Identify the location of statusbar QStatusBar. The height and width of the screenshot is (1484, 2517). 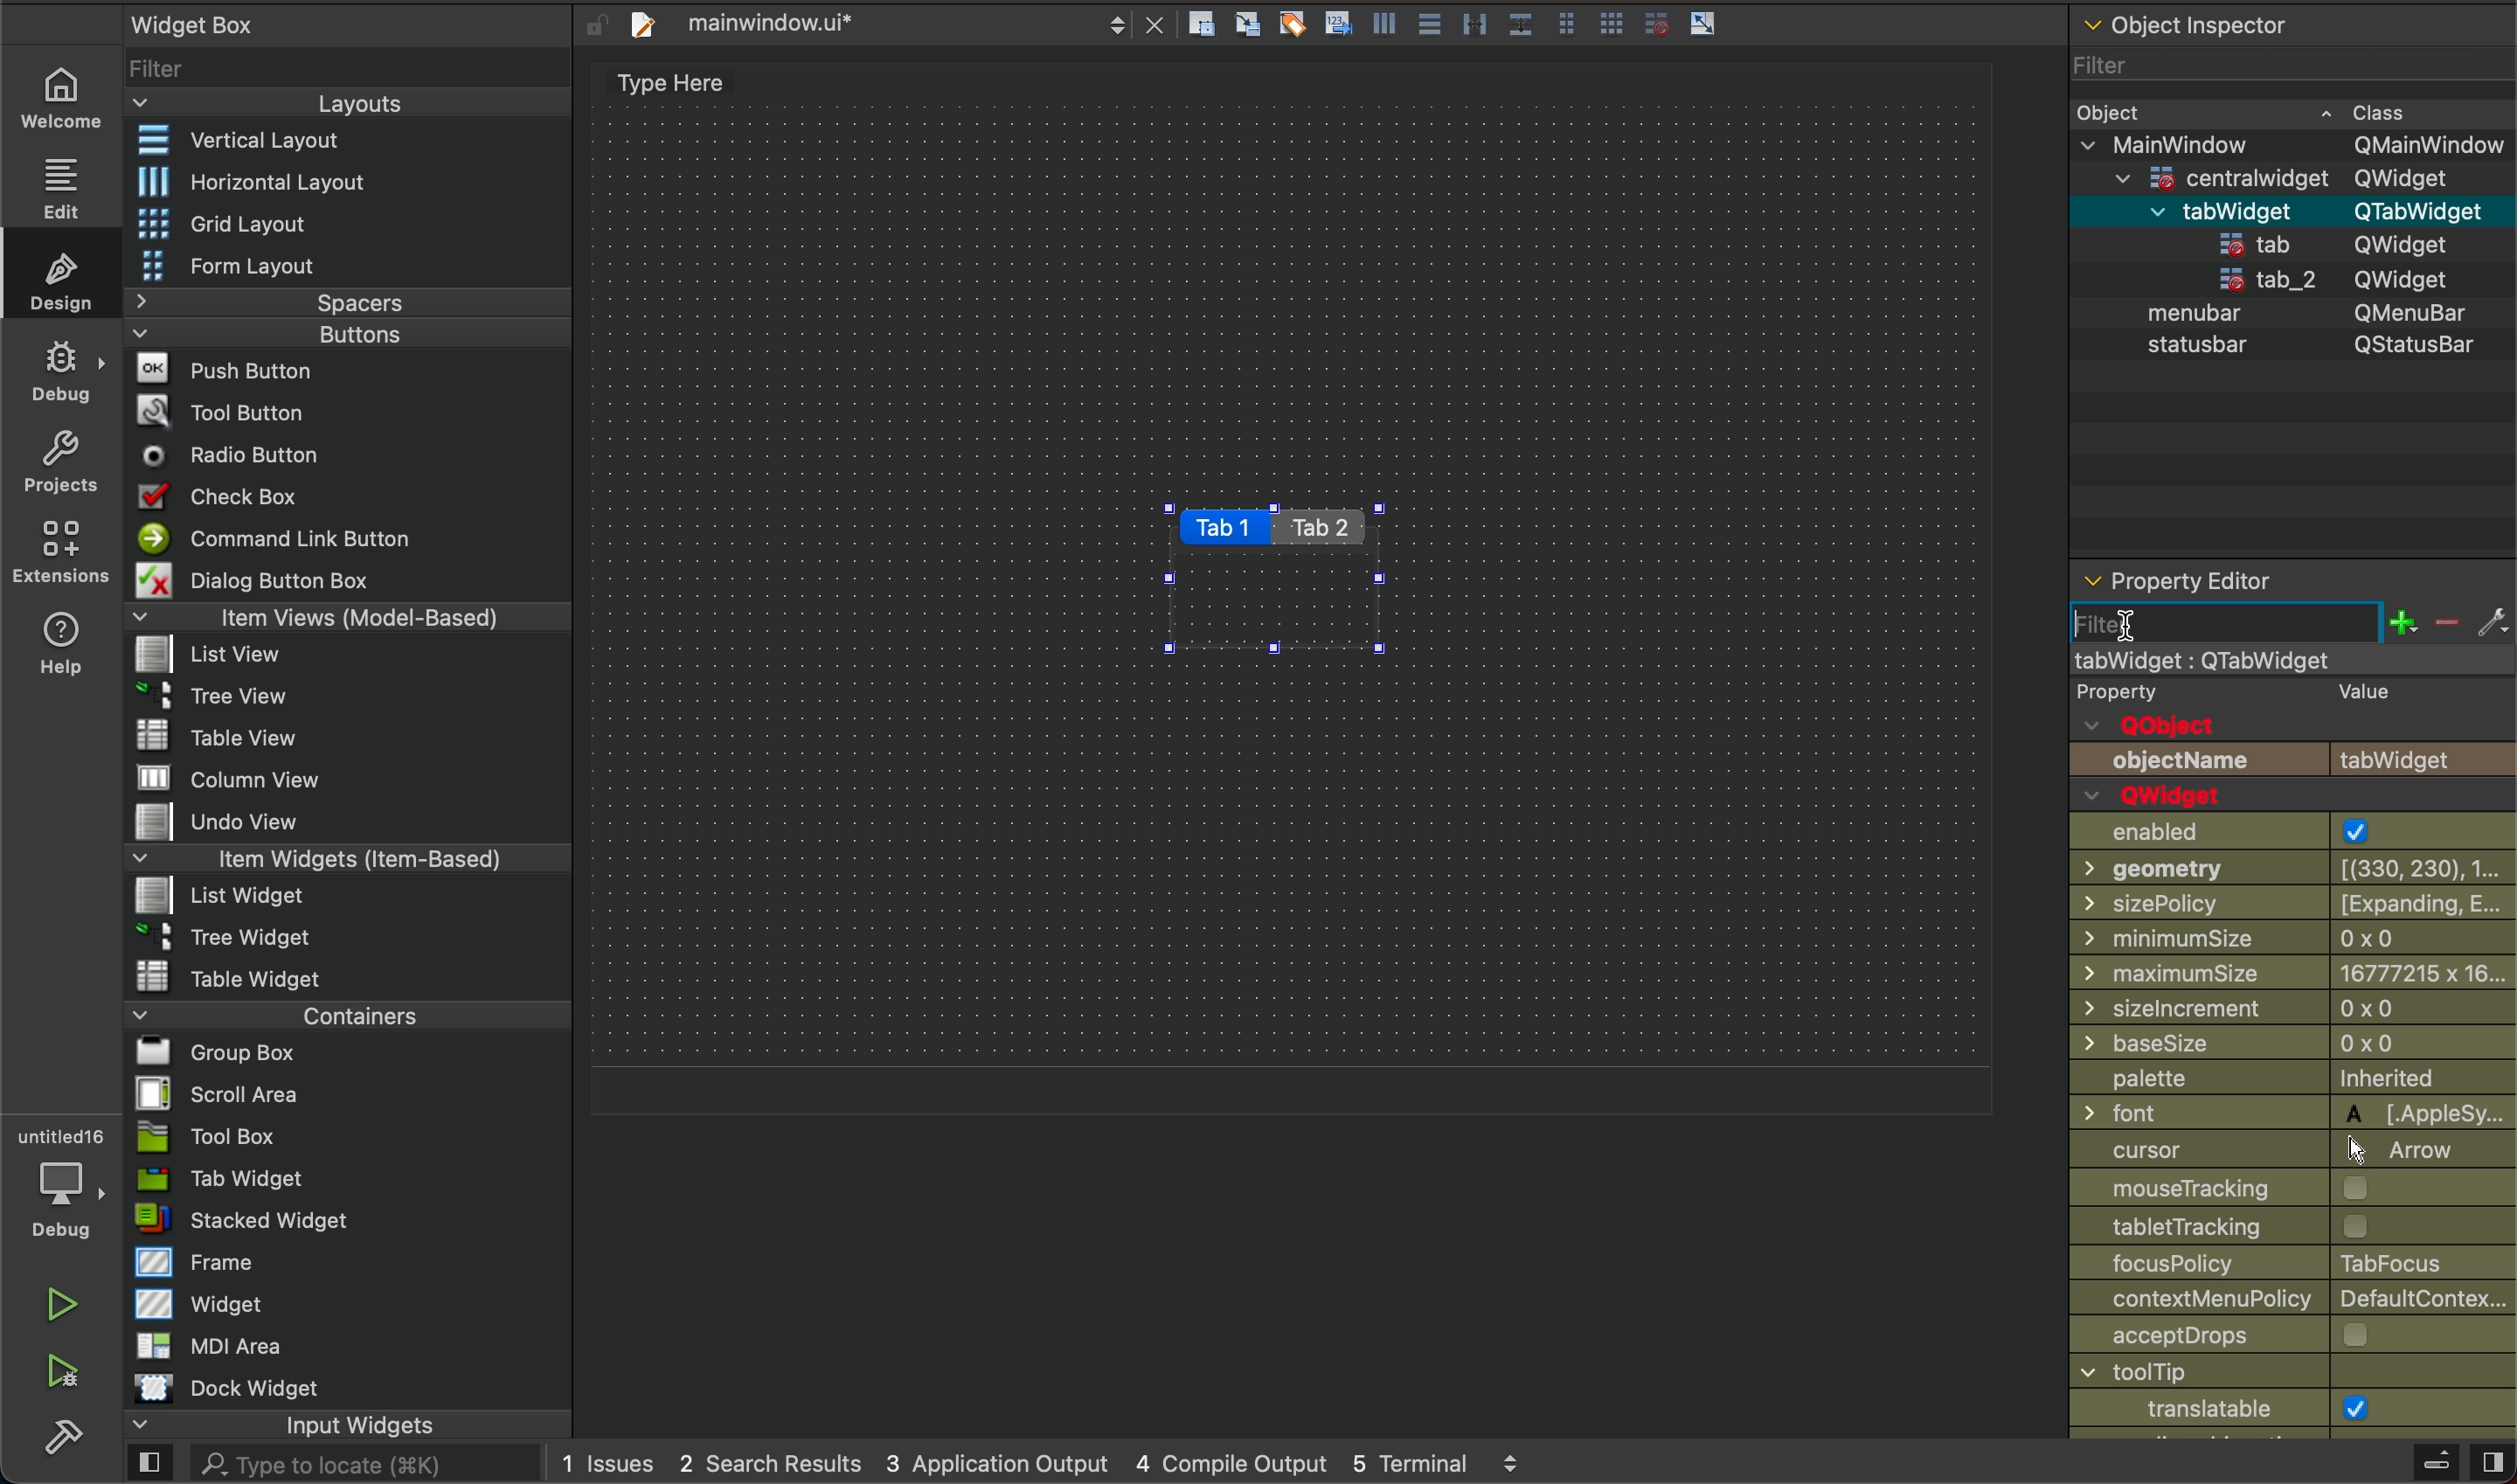
(2290, 243).